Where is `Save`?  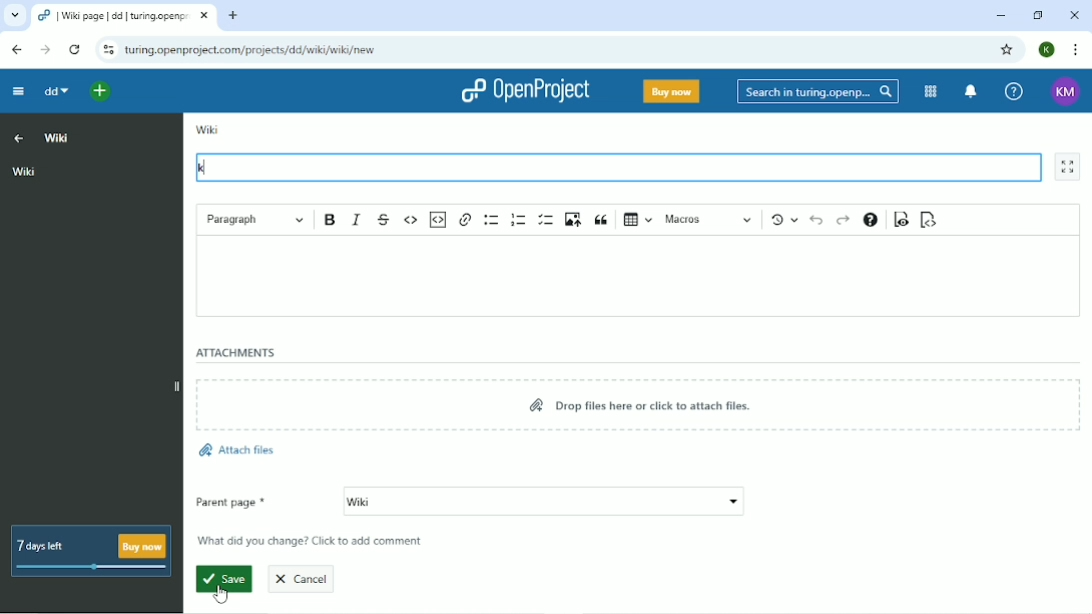 Save is located at coordinates (224, 576).